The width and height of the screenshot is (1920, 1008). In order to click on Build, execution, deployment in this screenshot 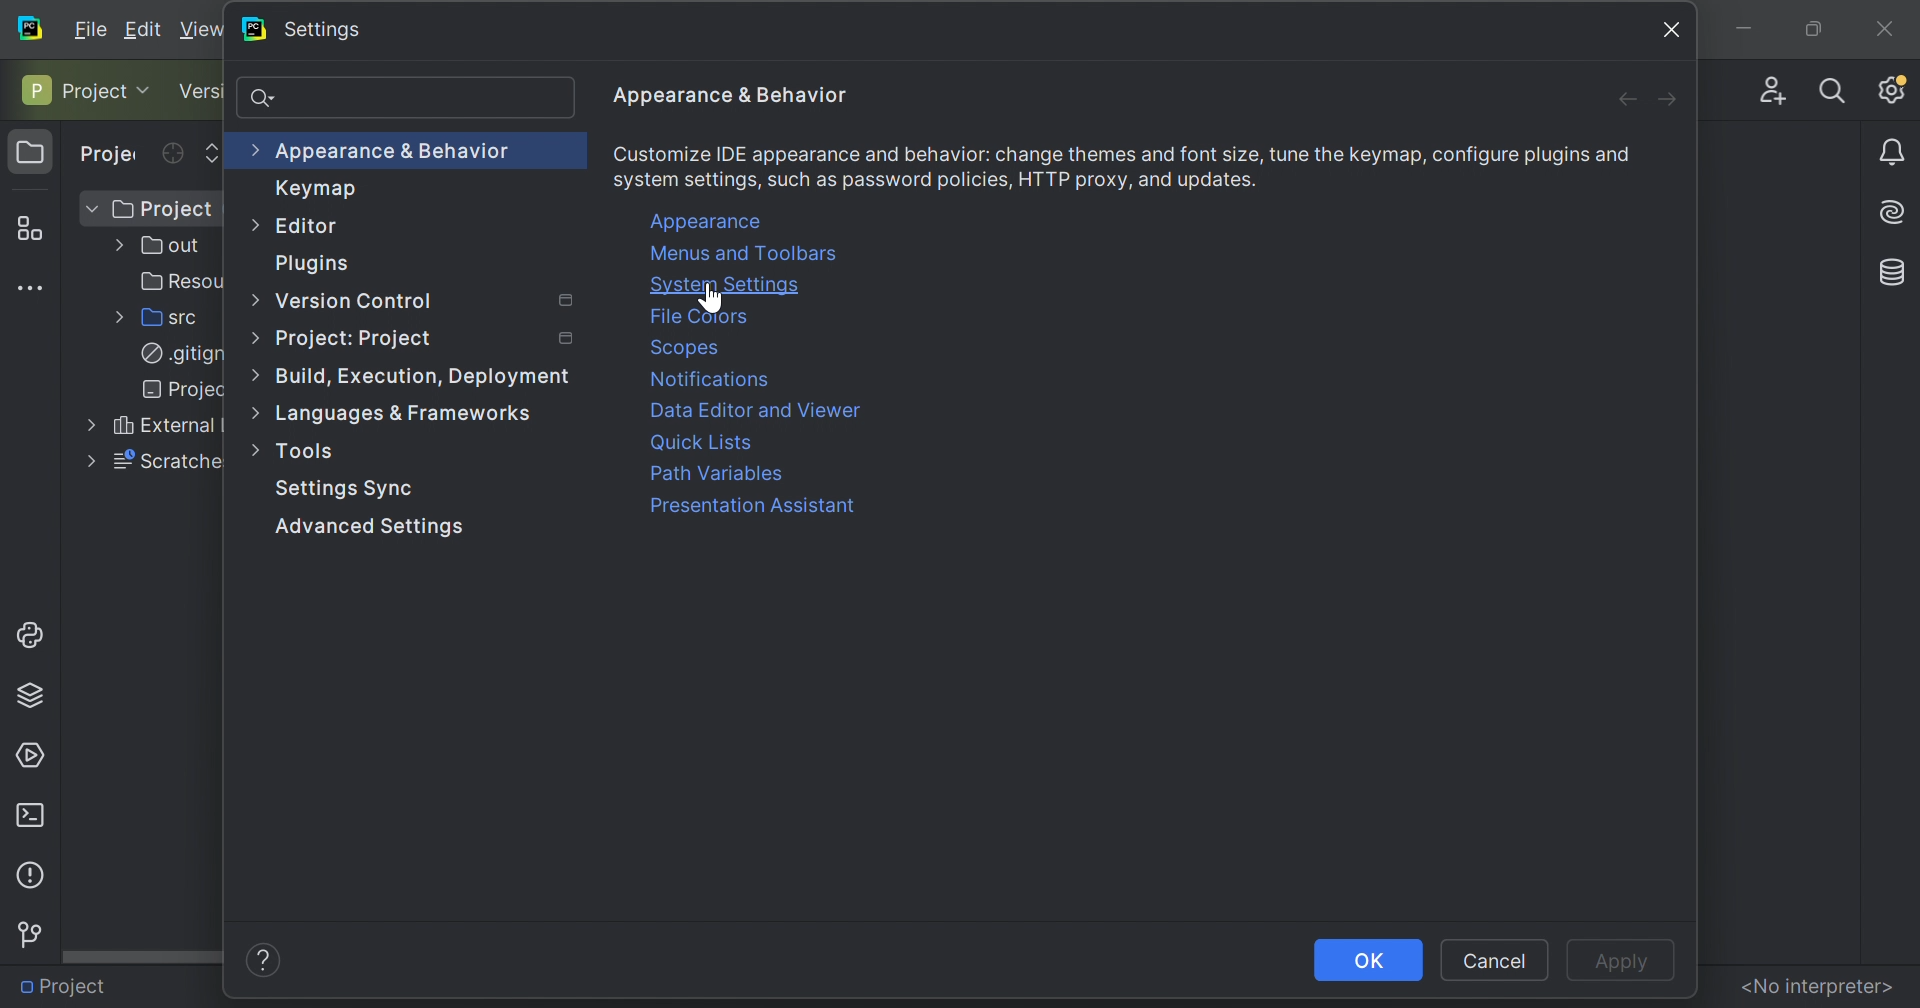, I will do `click(425, 377)`.